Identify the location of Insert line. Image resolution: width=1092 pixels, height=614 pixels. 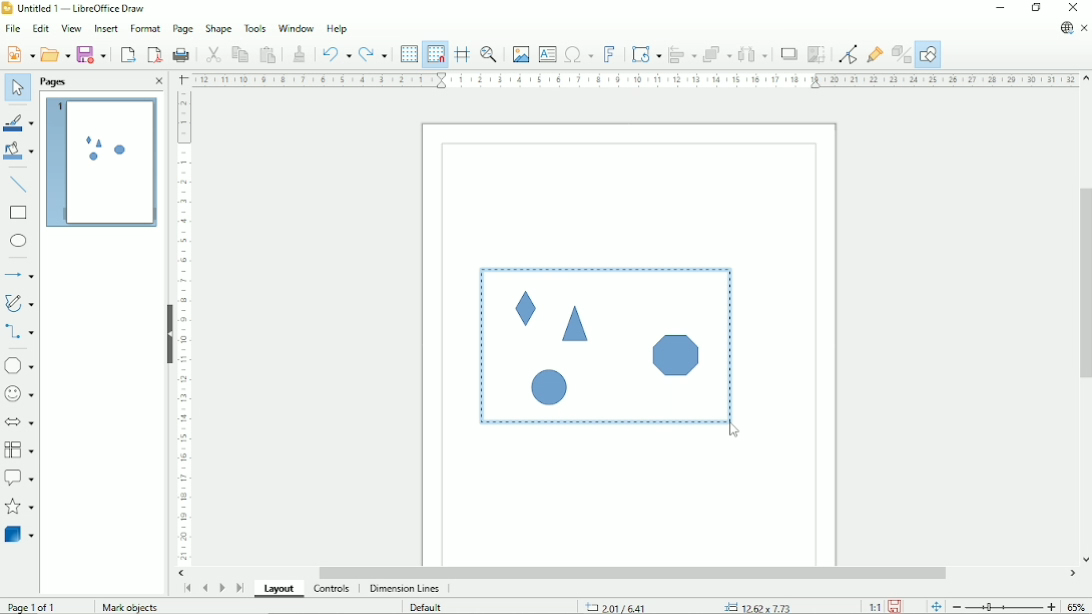
(19, 186).